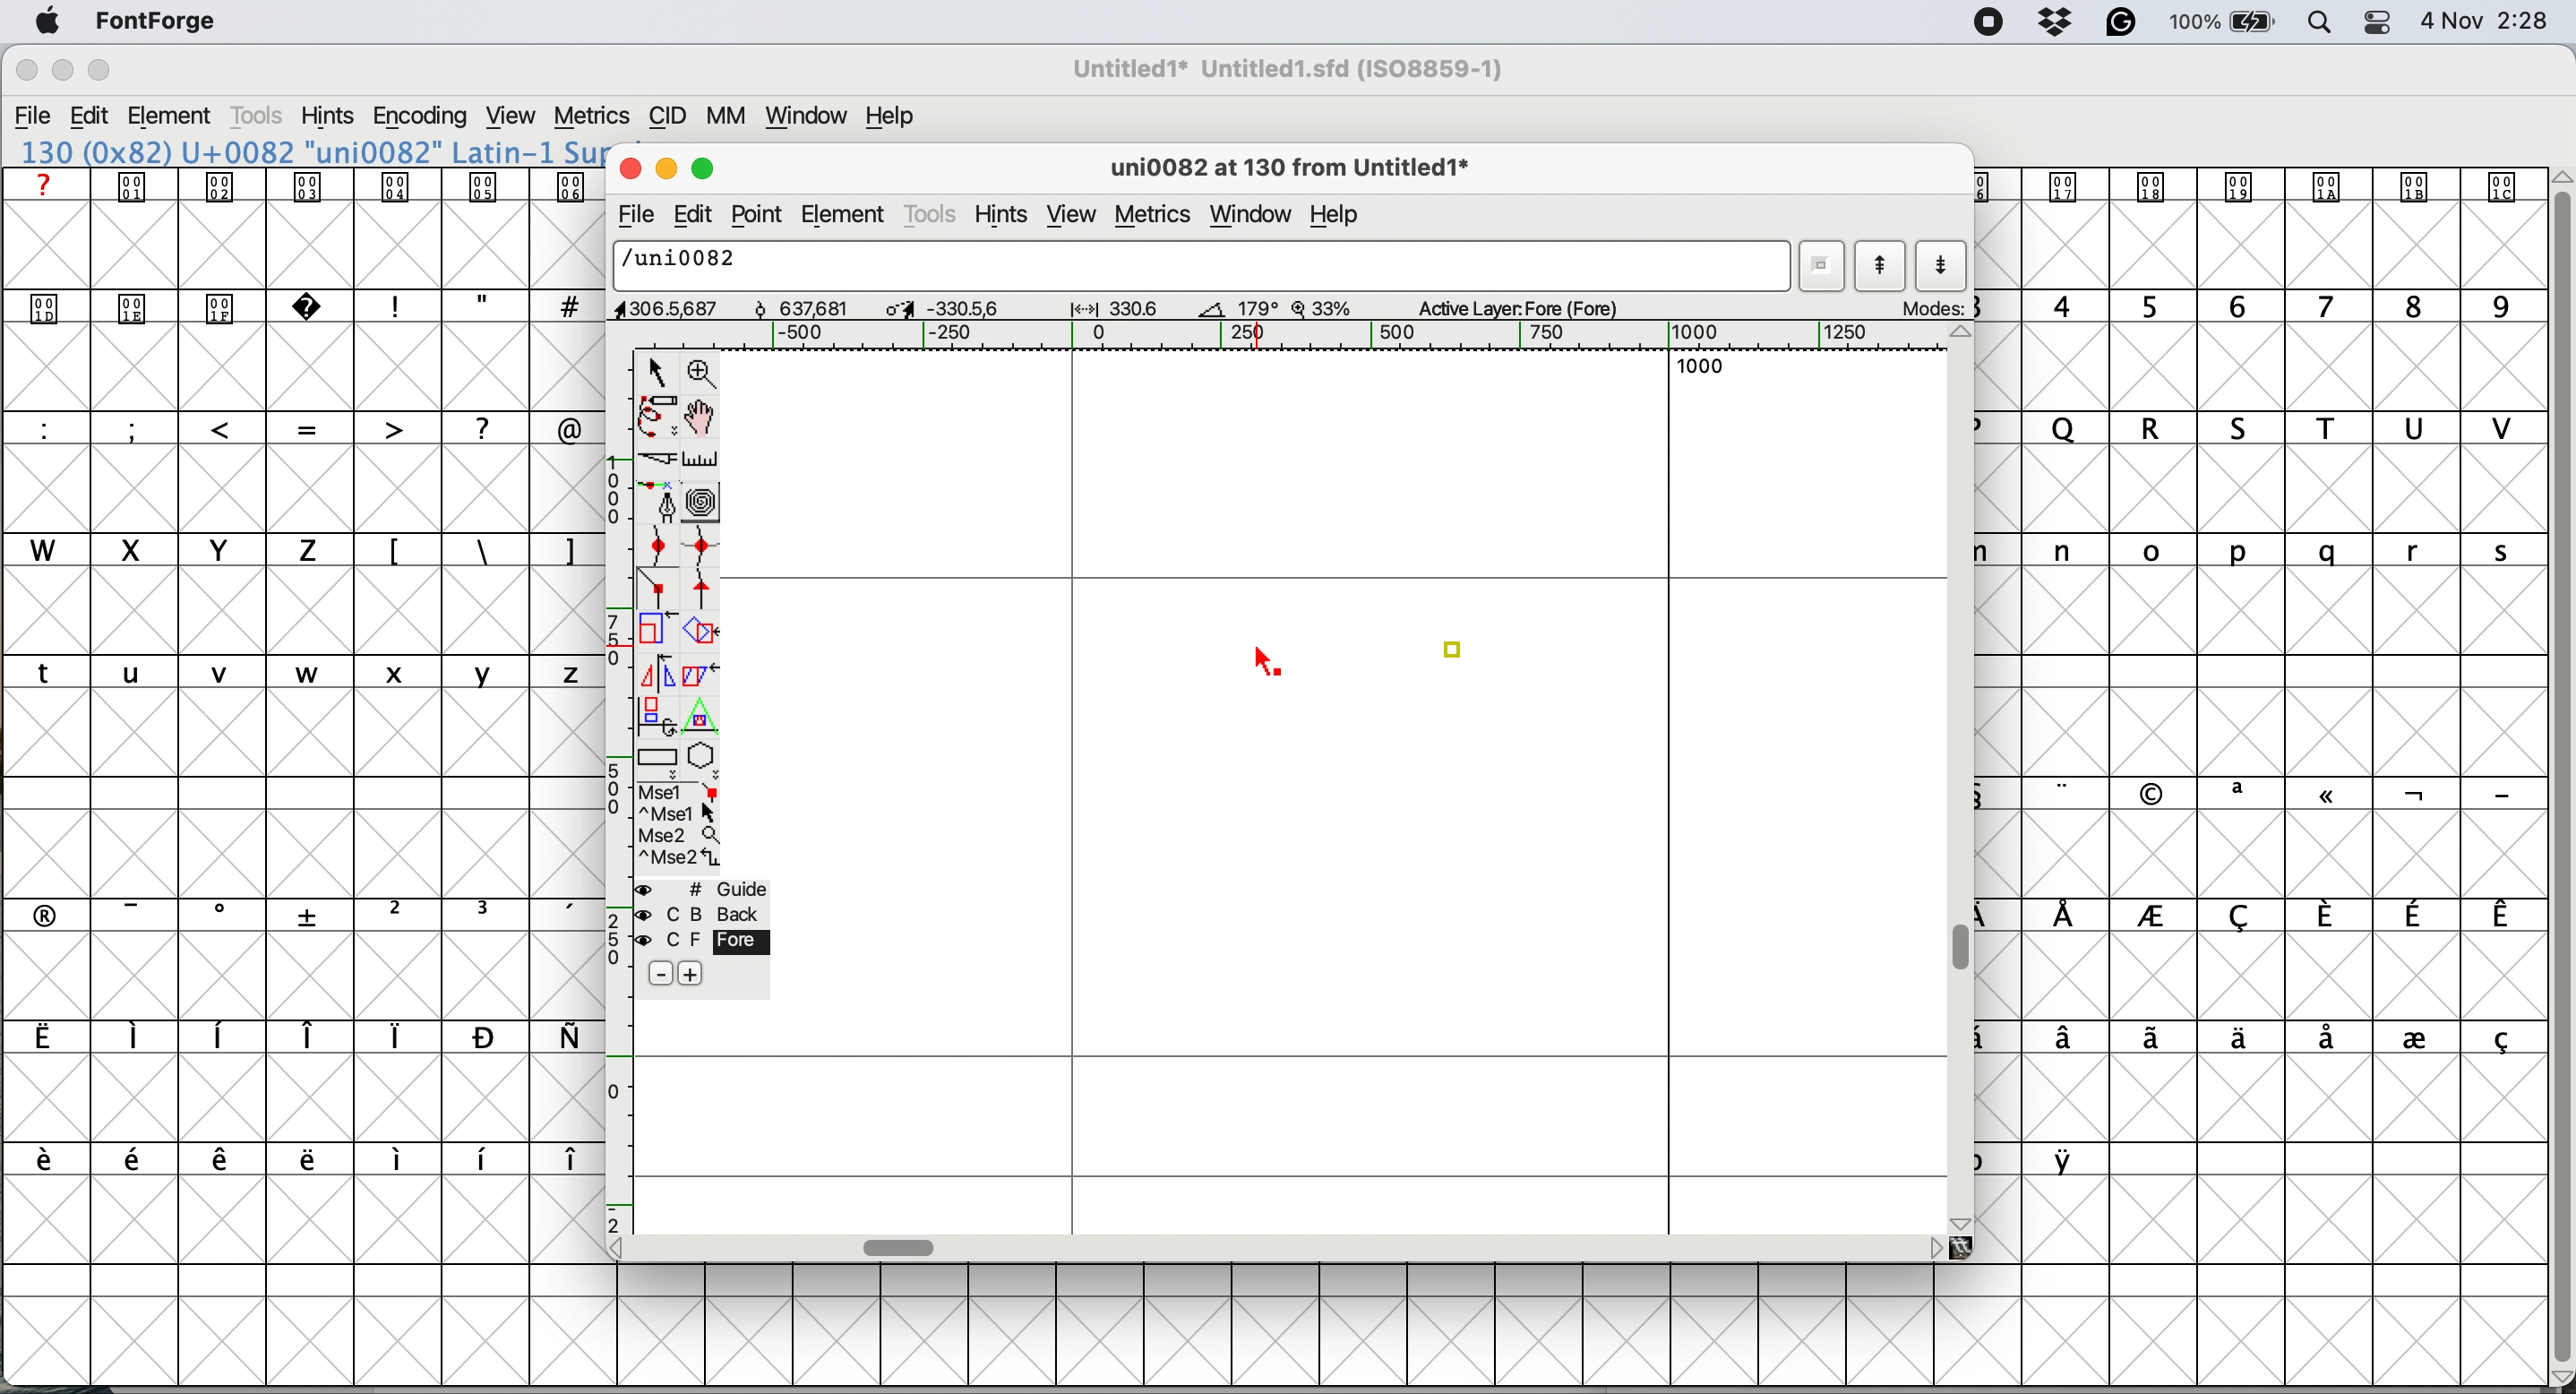 The width and height of the screenshot is (2576, 1394). Describe the element at coordinates (755, 214) in the screenshot. I see `point` at that location.